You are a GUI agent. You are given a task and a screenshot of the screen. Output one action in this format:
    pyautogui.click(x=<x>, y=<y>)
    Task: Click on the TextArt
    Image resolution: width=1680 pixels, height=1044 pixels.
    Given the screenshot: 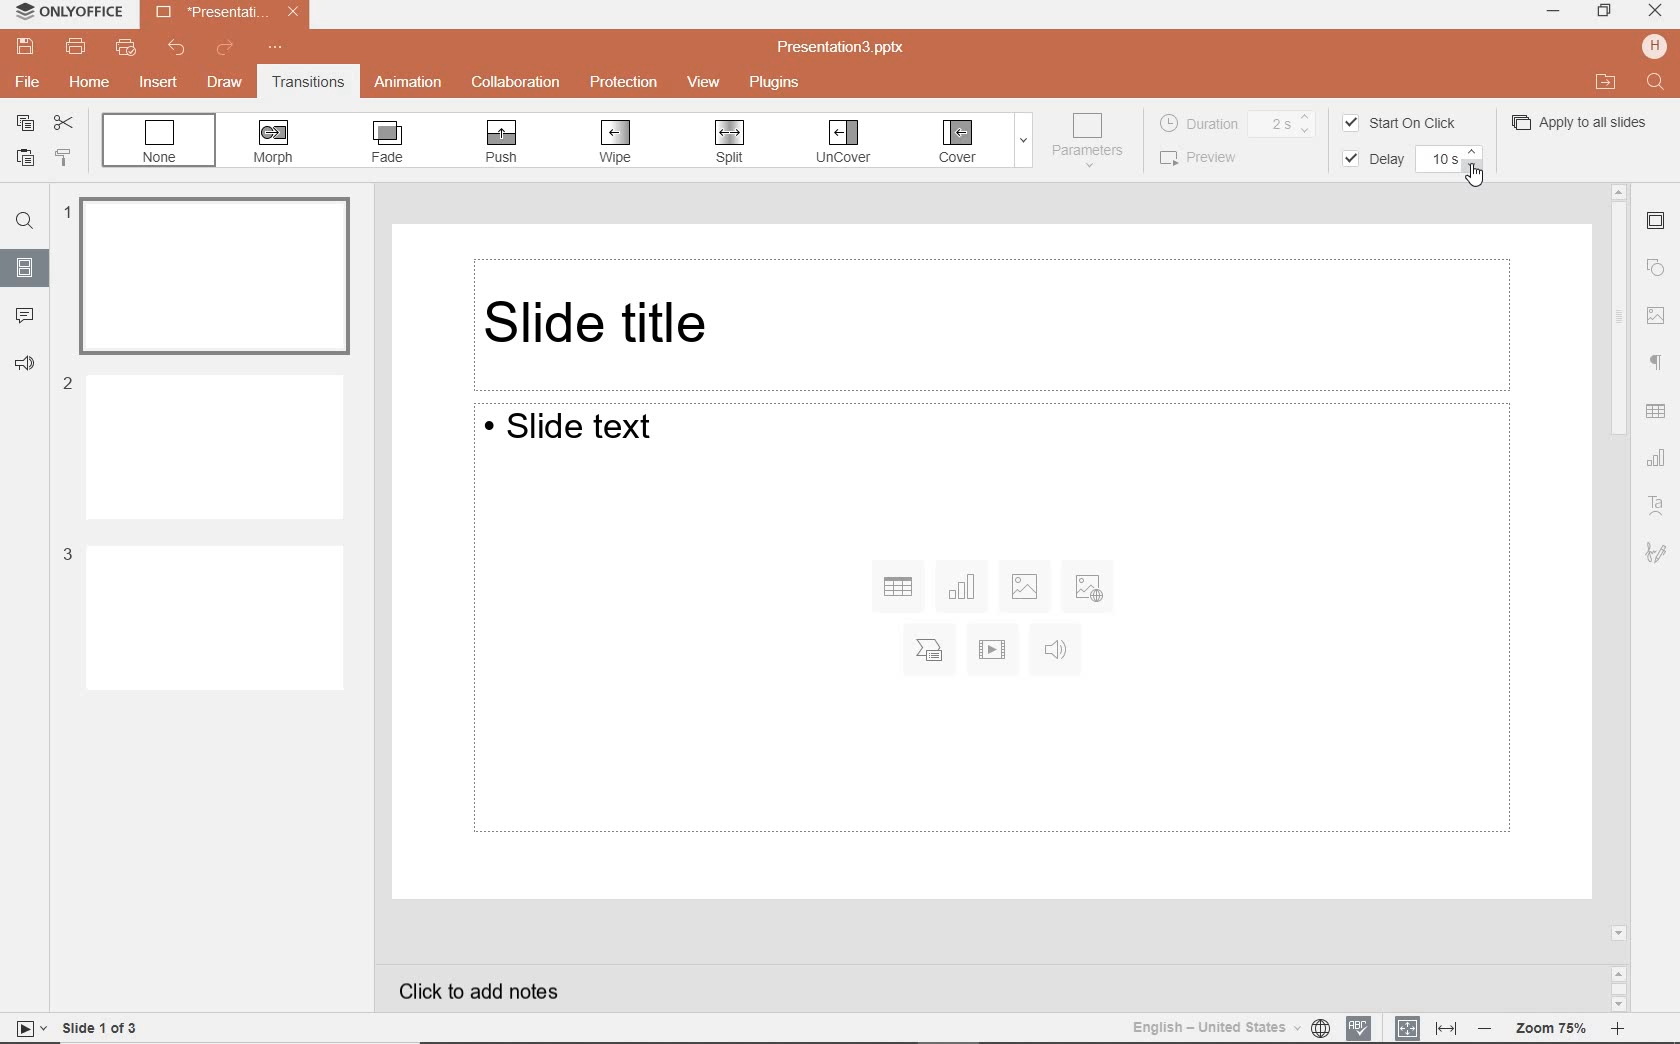 What is the action you would take?
    pyautogui.click(x=1657, y=506)
    